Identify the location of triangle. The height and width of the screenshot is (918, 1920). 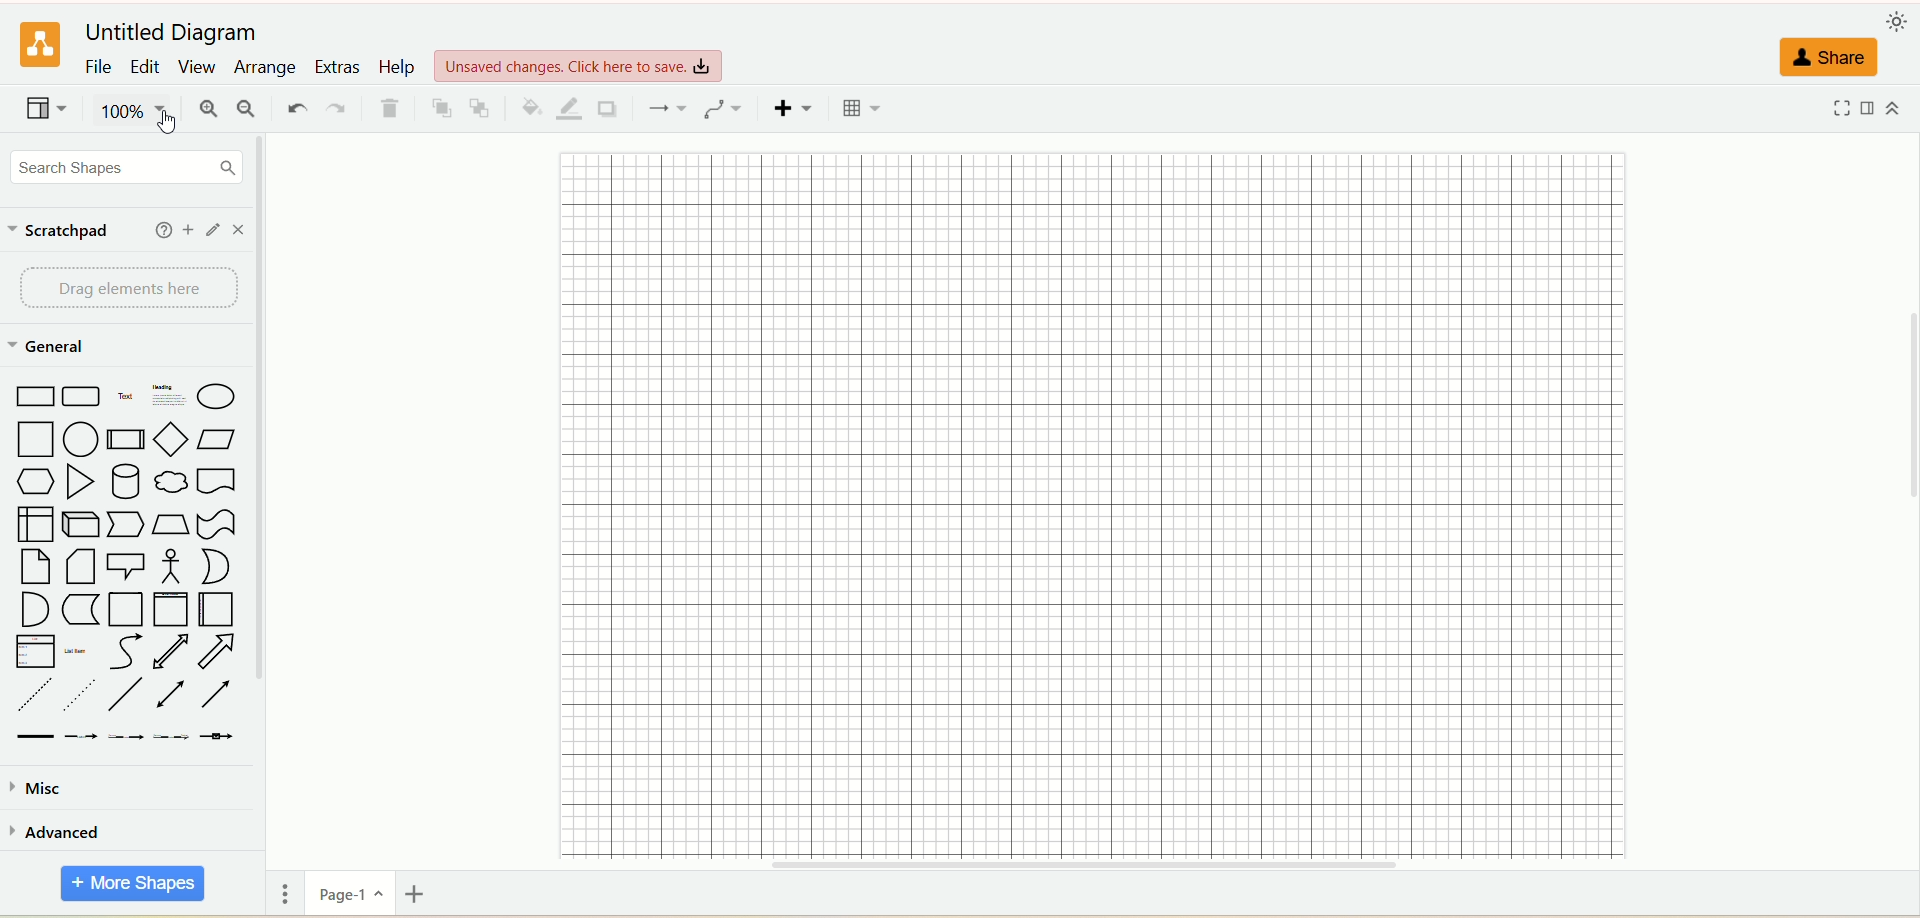
(80, 479).